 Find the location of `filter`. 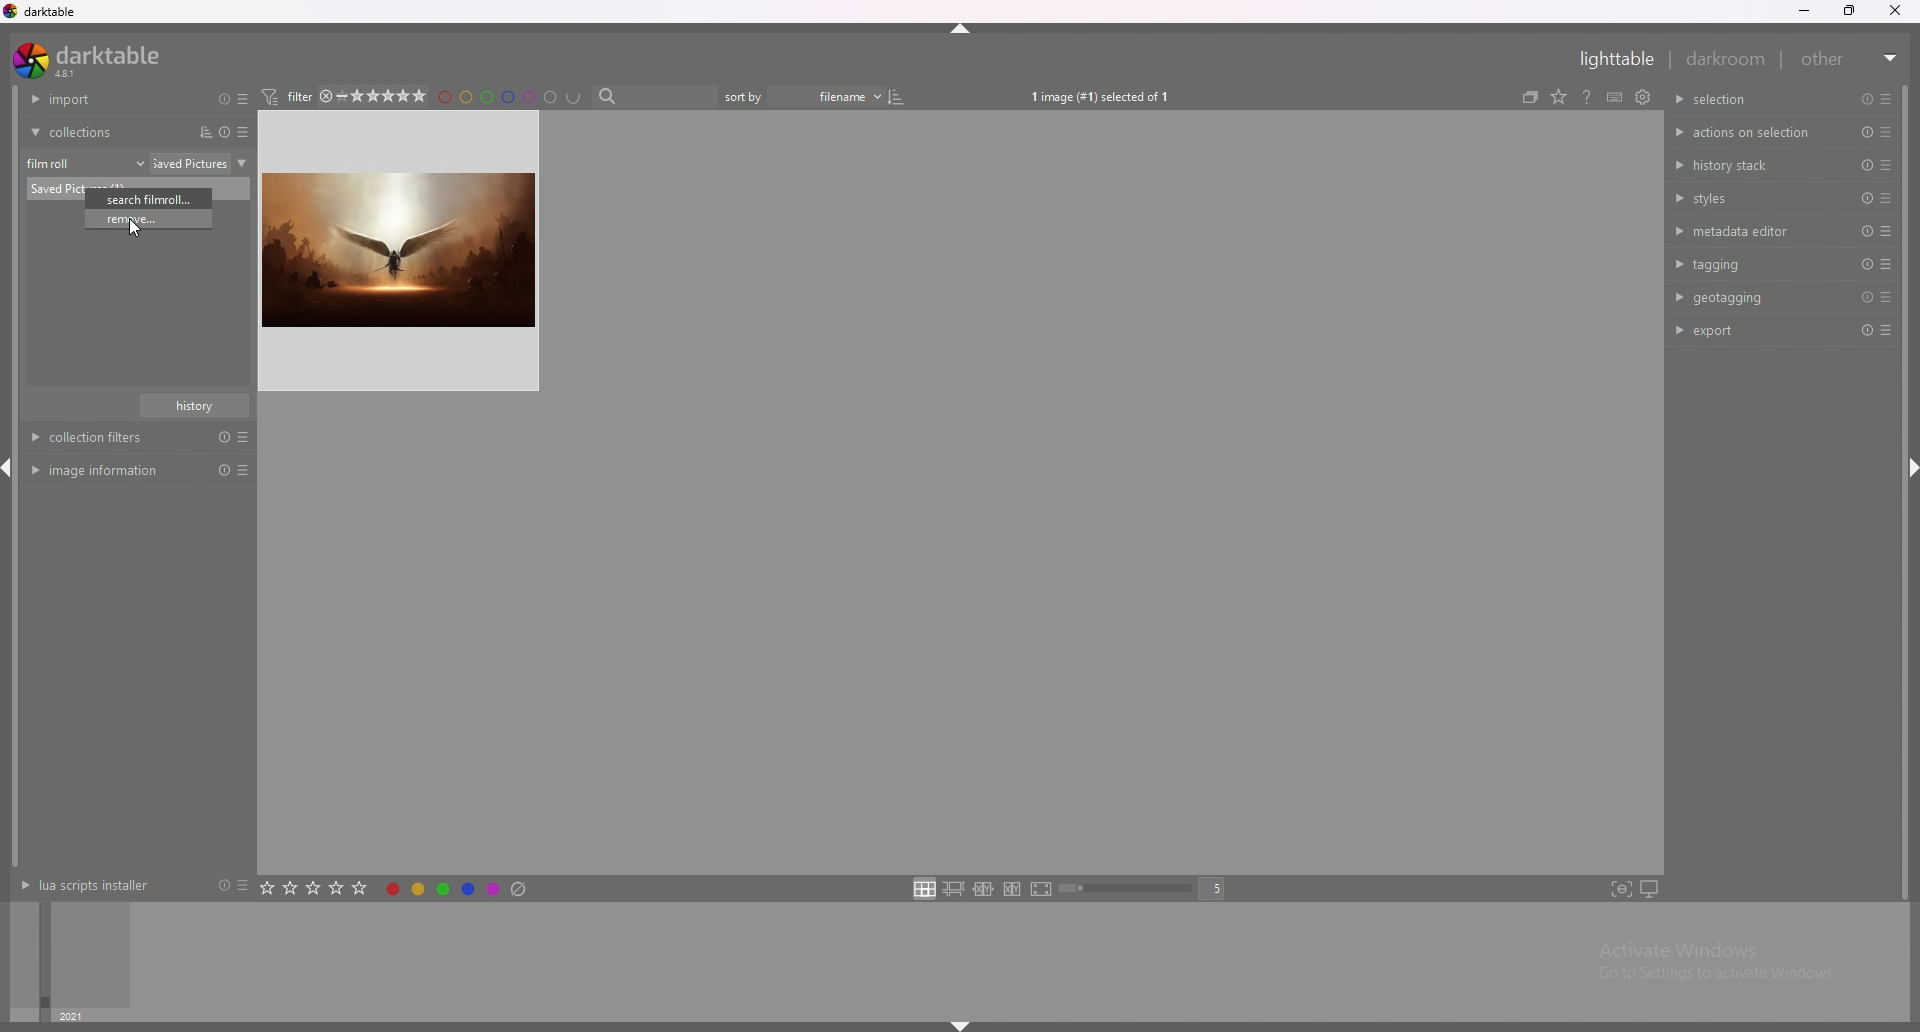

filter is located at coordinates (295, 96).